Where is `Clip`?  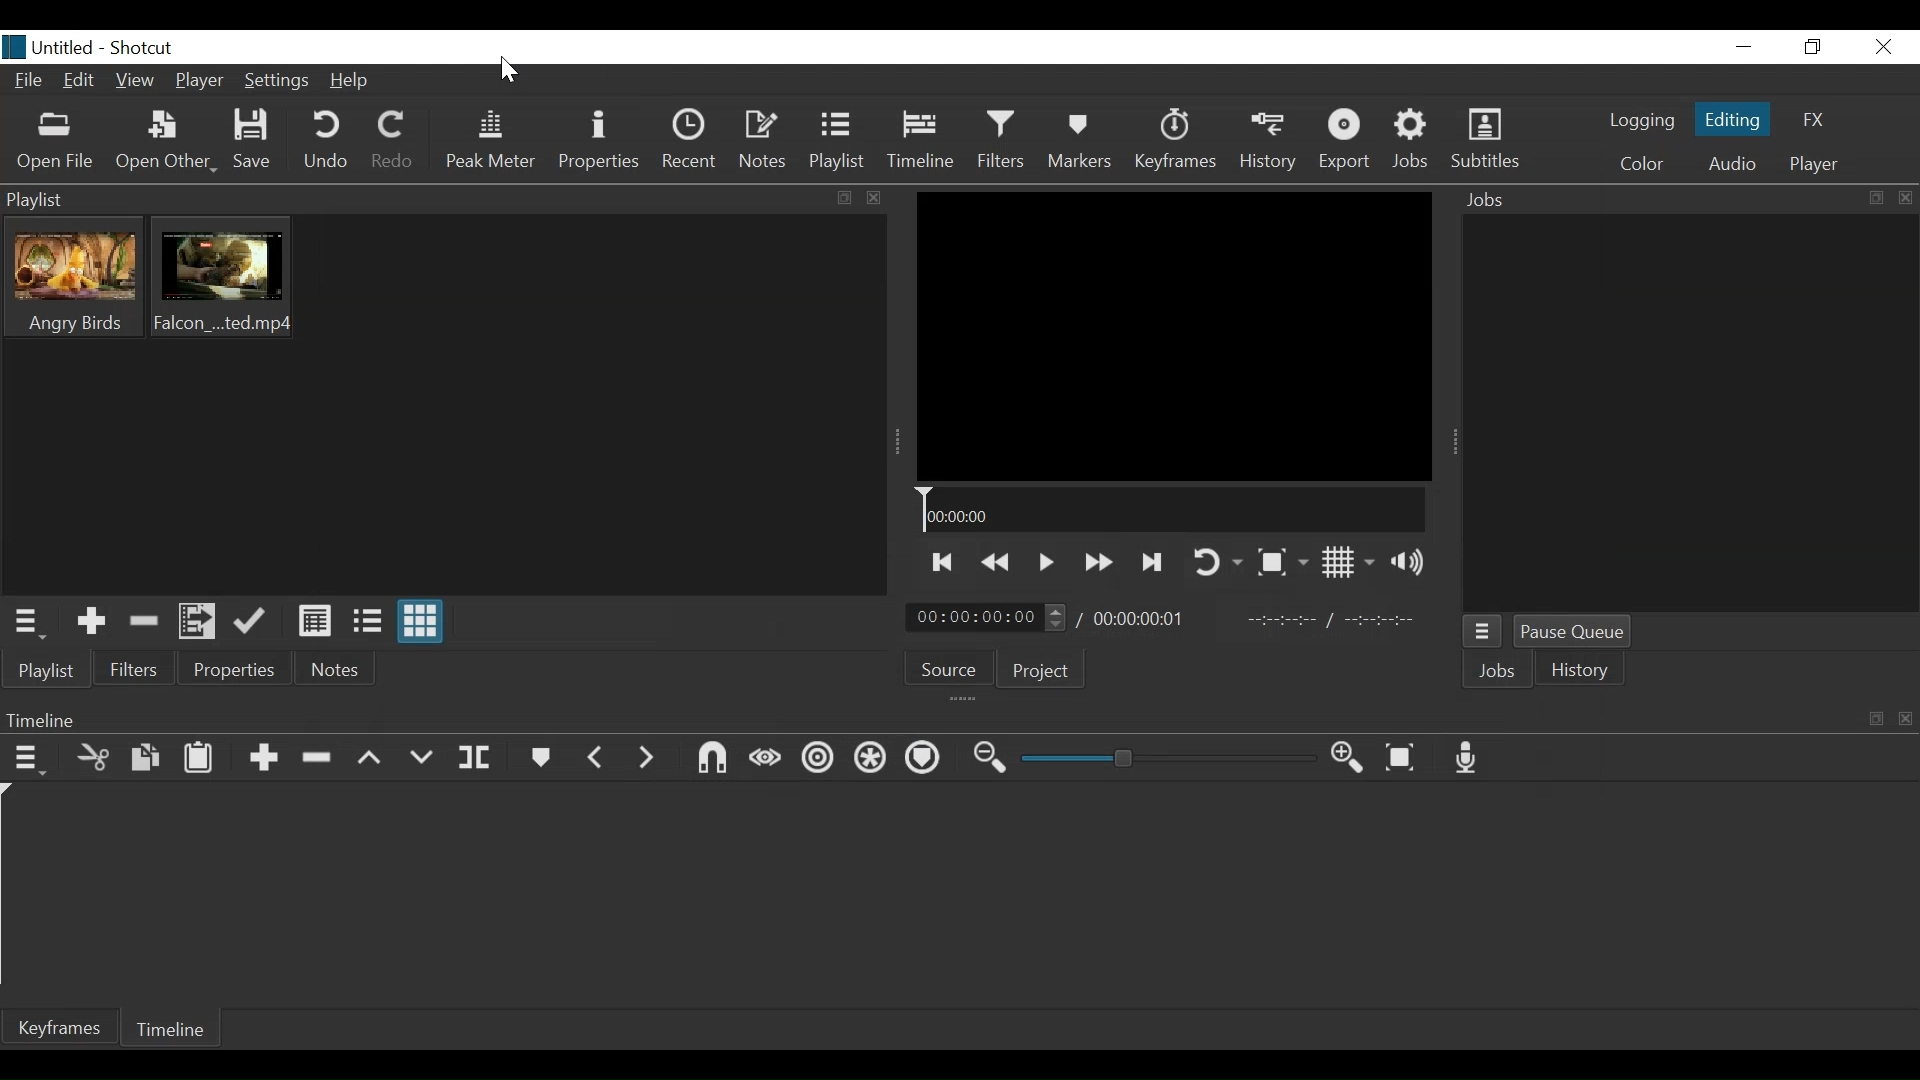 Clip is located at coordinates (74, 277).